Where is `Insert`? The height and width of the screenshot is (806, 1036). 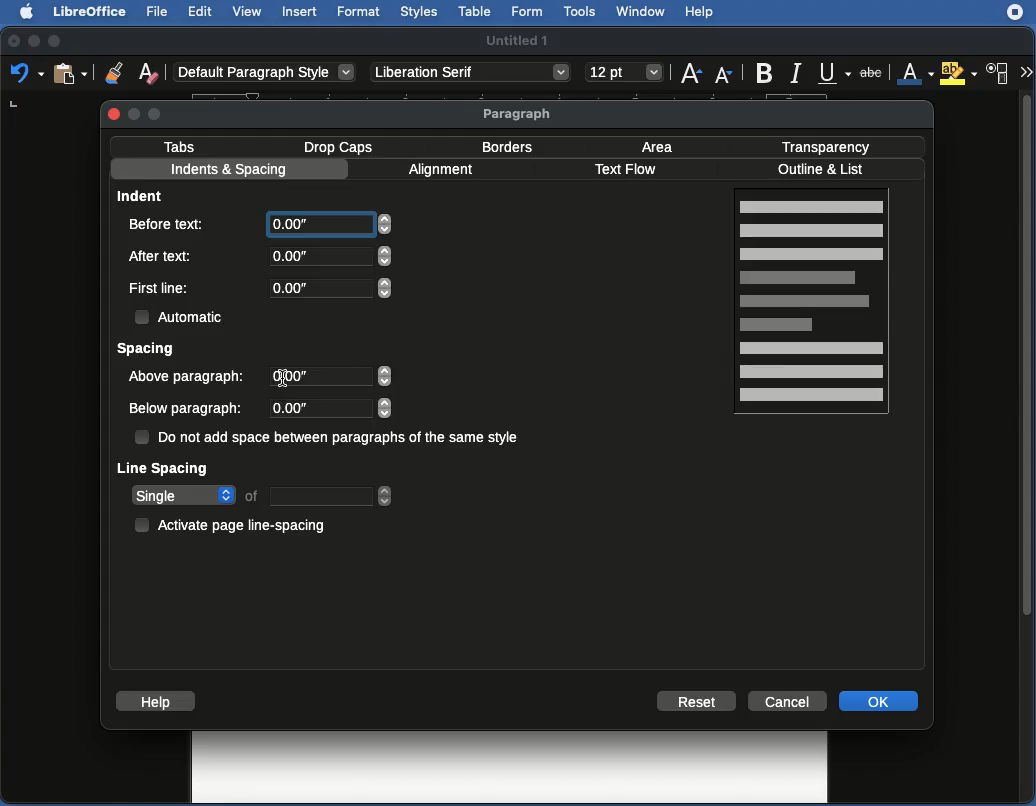 Insert is located at coordinates (299, 11).